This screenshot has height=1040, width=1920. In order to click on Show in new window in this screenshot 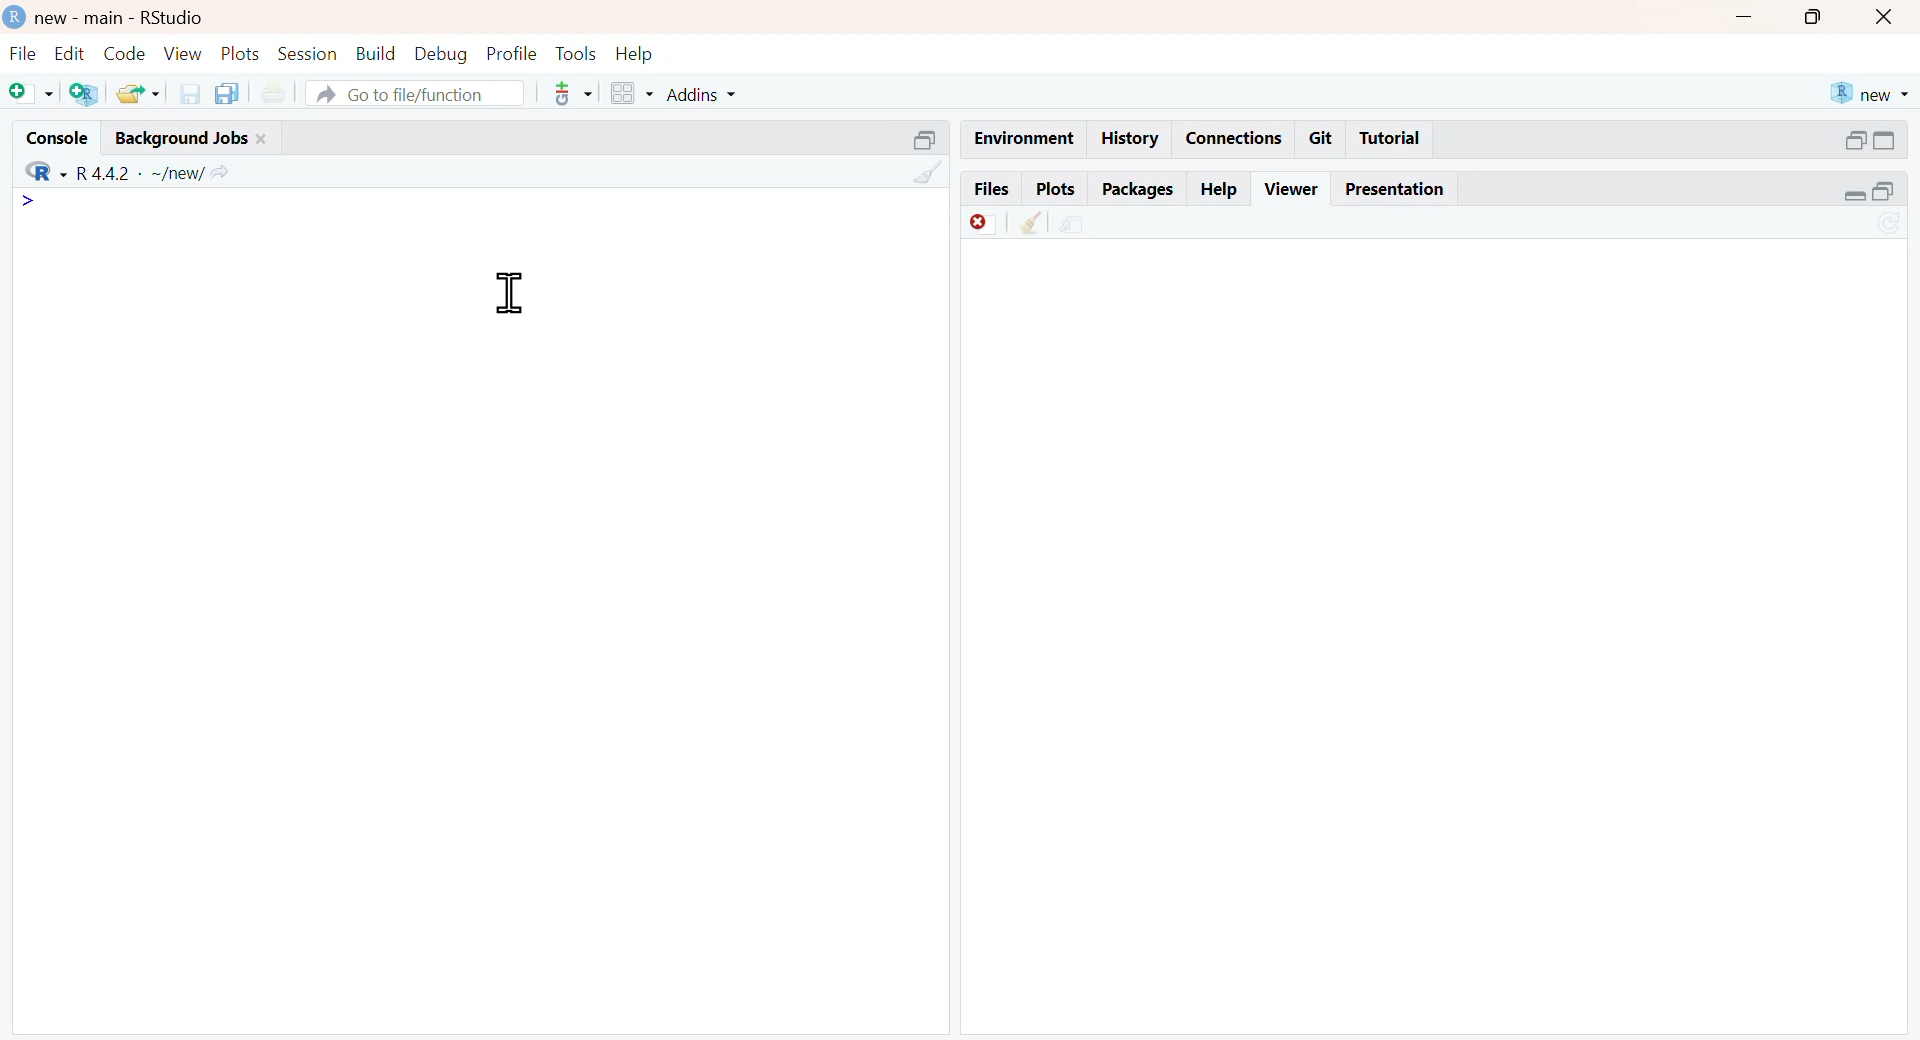, I will do `click(1072, 222)`.